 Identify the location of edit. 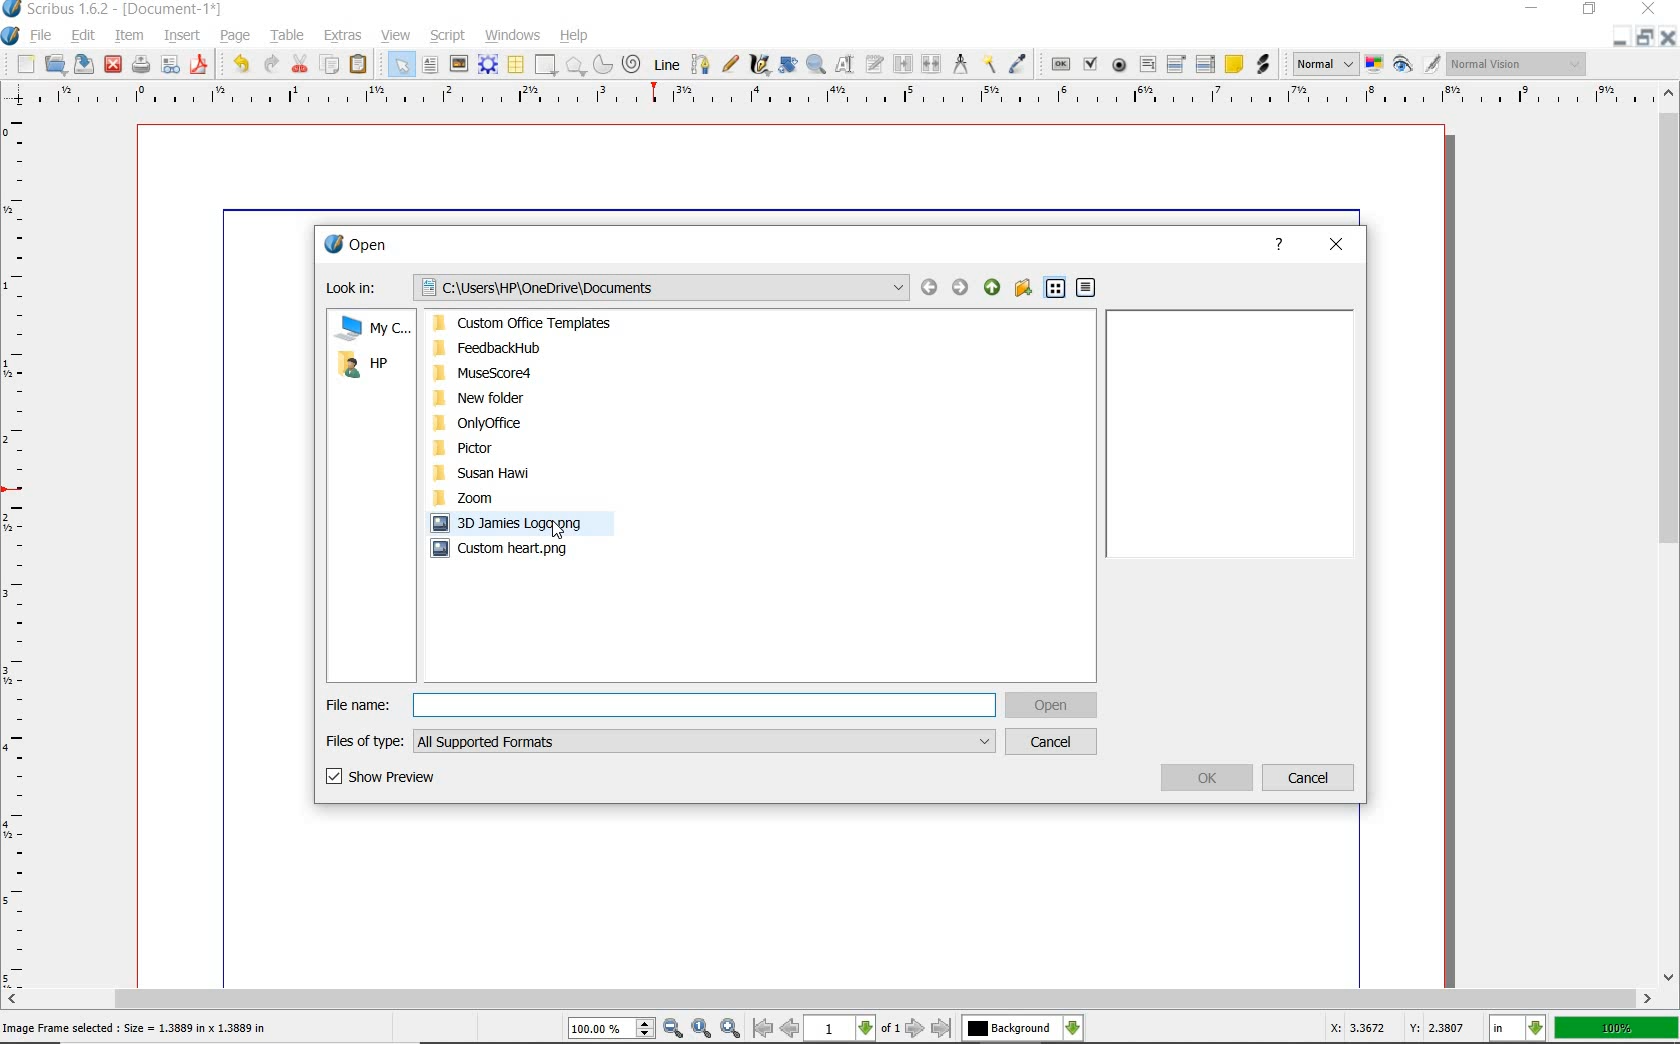
(84, 36).